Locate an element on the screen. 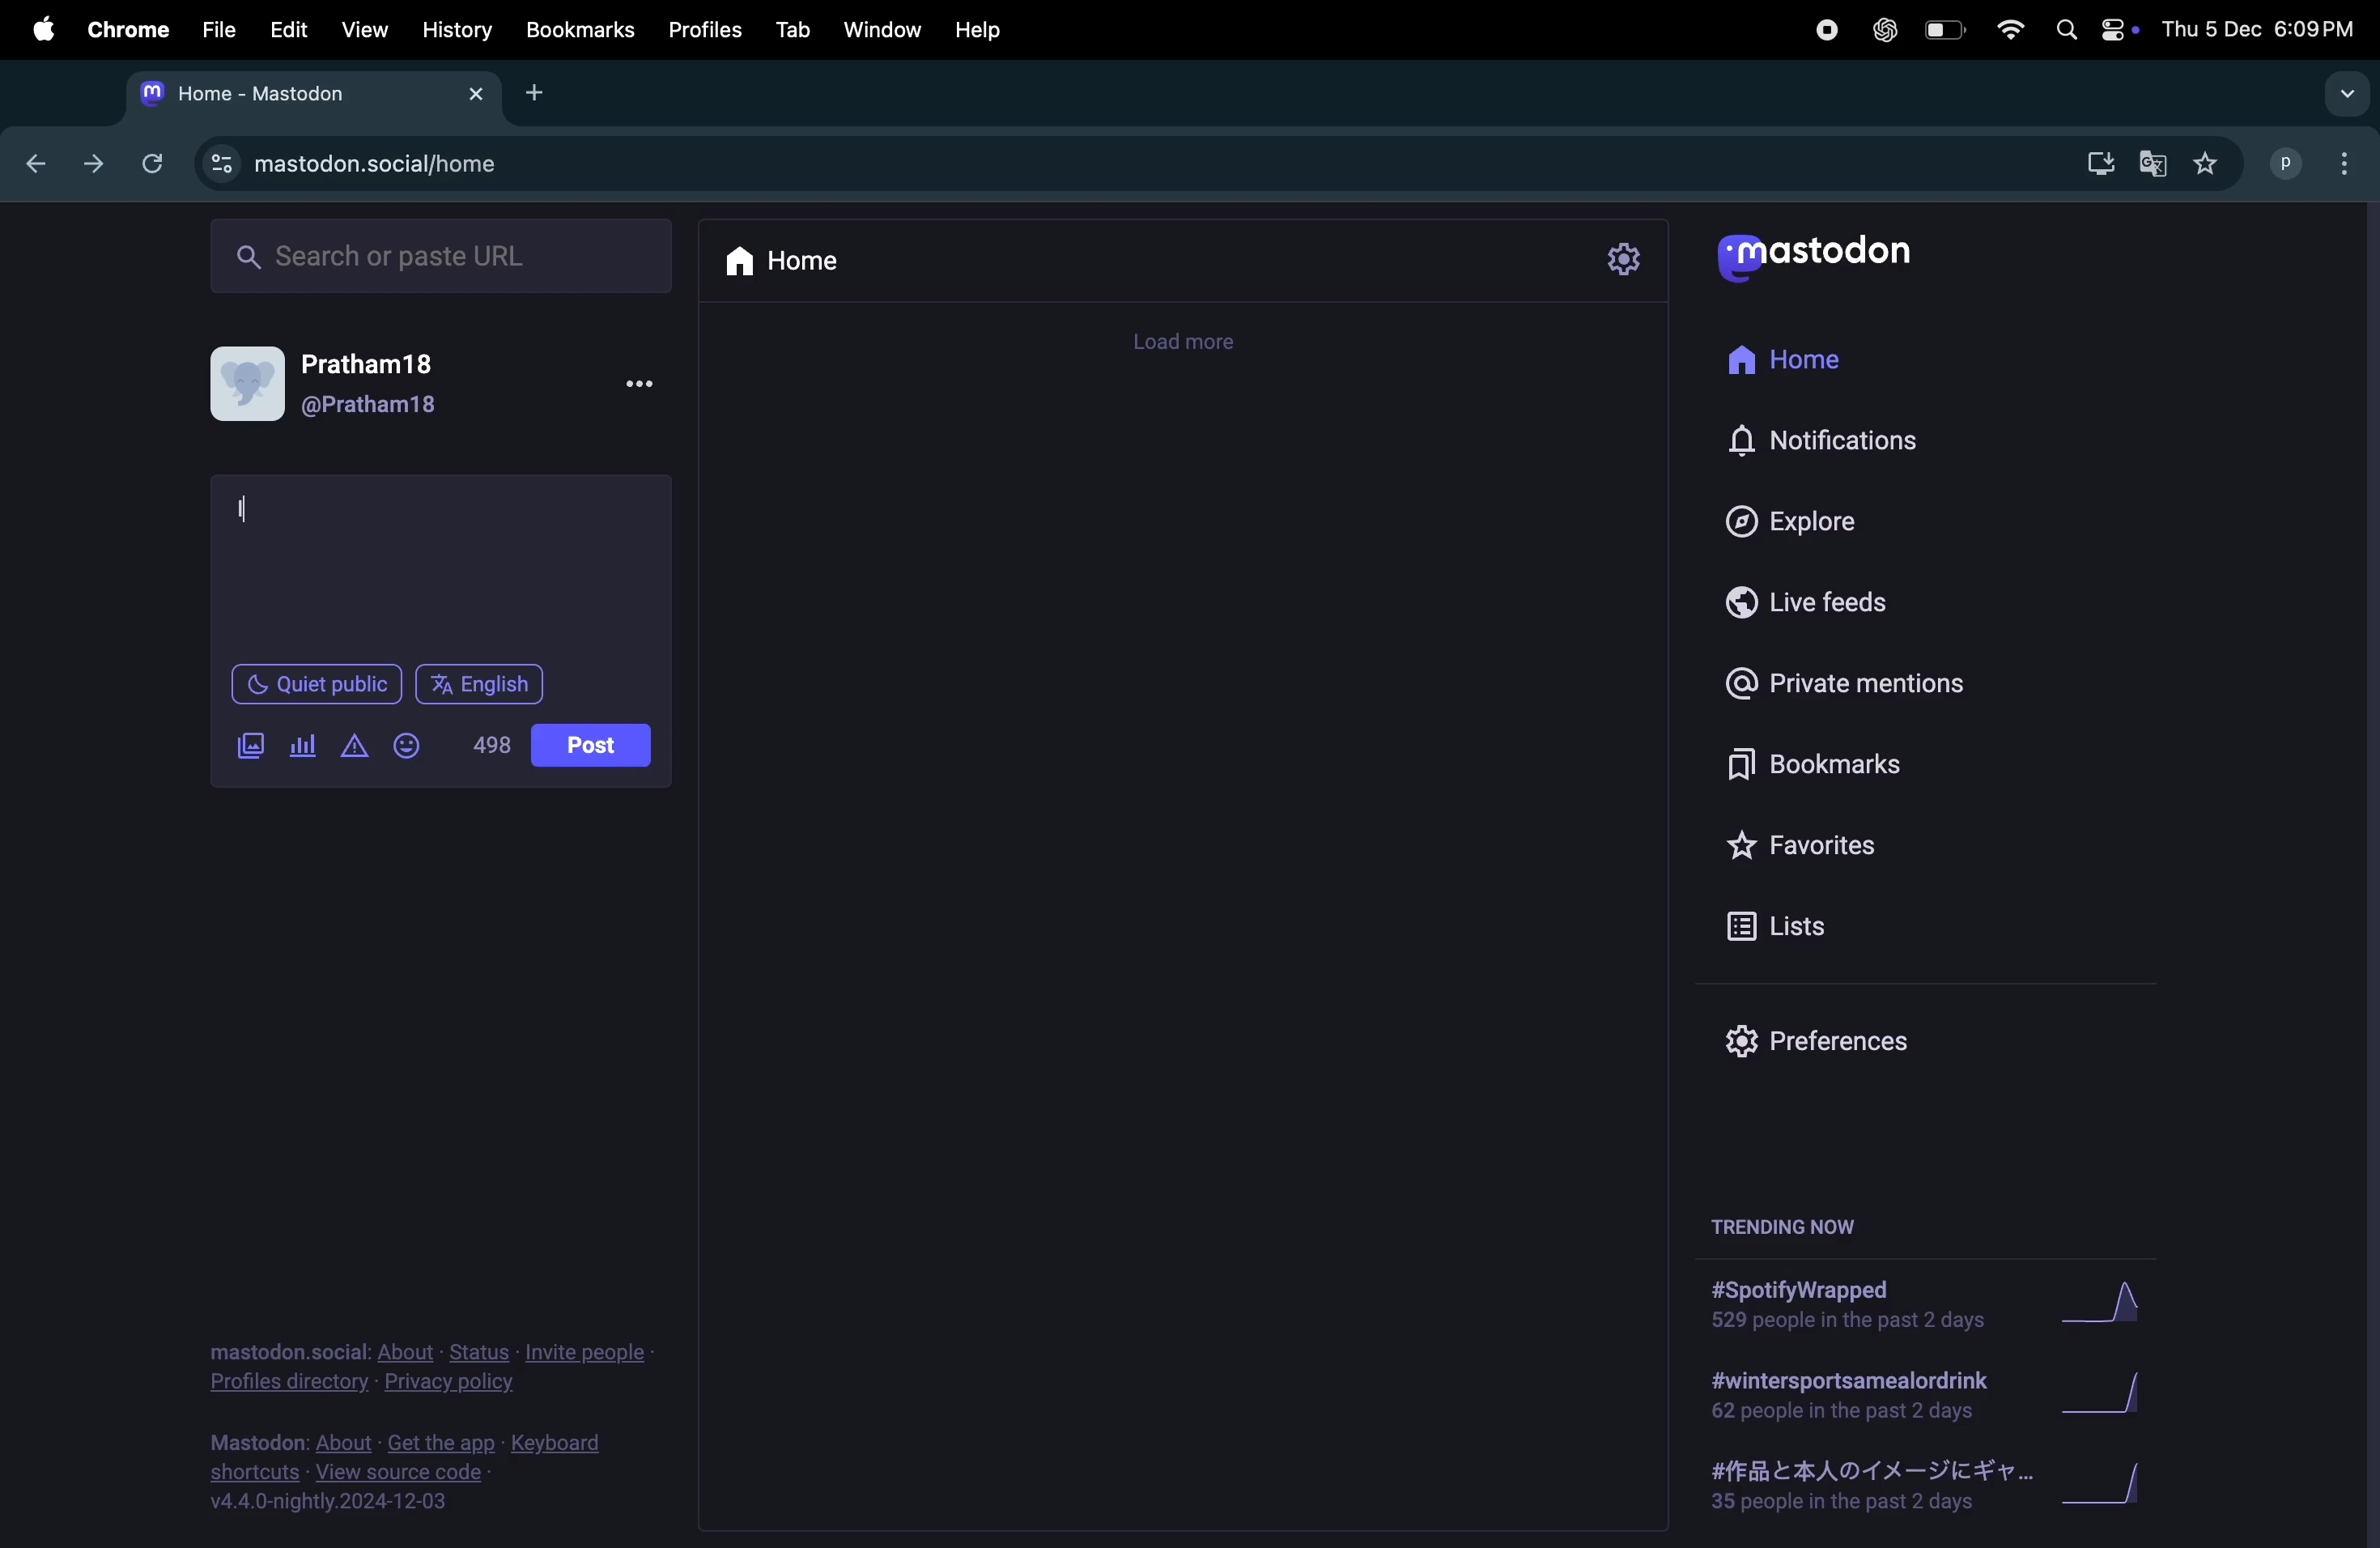 The width and height of the screenshot is (2380, 1548). wifi is located at coordinates (2013, 31).